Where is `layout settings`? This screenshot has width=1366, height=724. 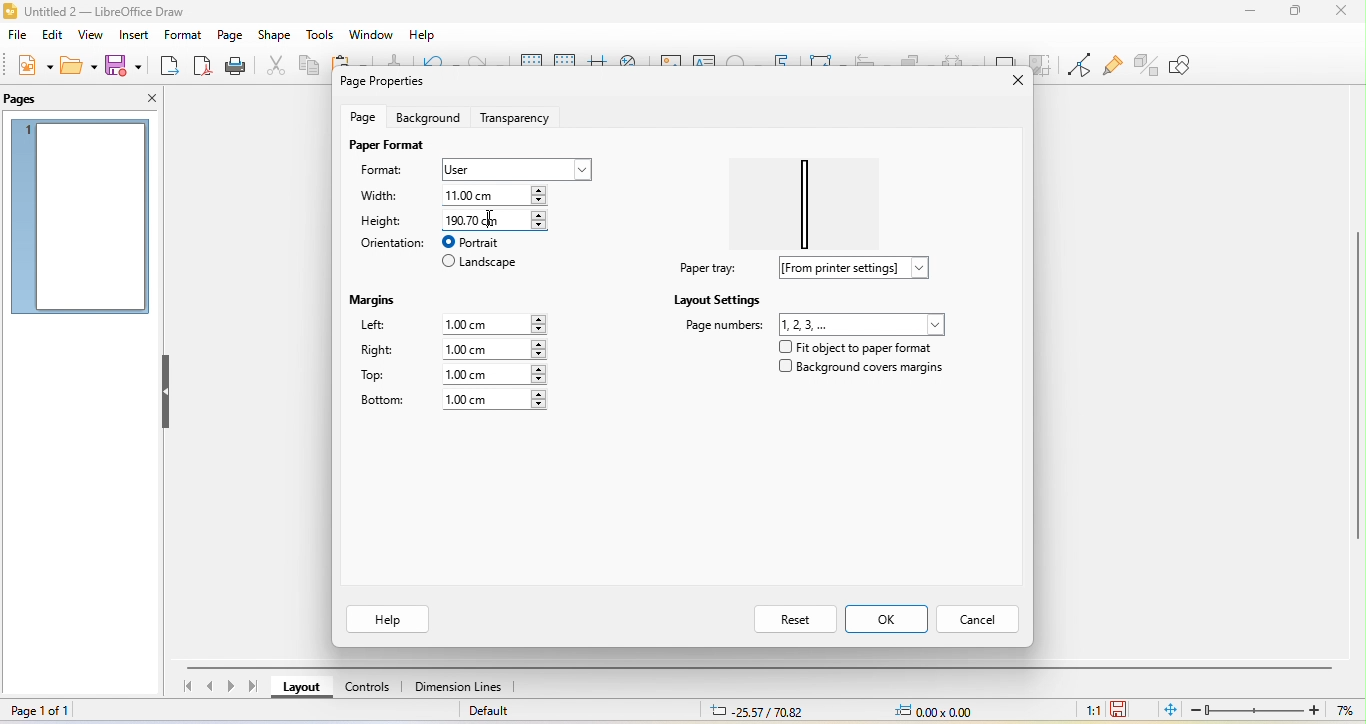 layout settings is located at coordinates (718, 299).